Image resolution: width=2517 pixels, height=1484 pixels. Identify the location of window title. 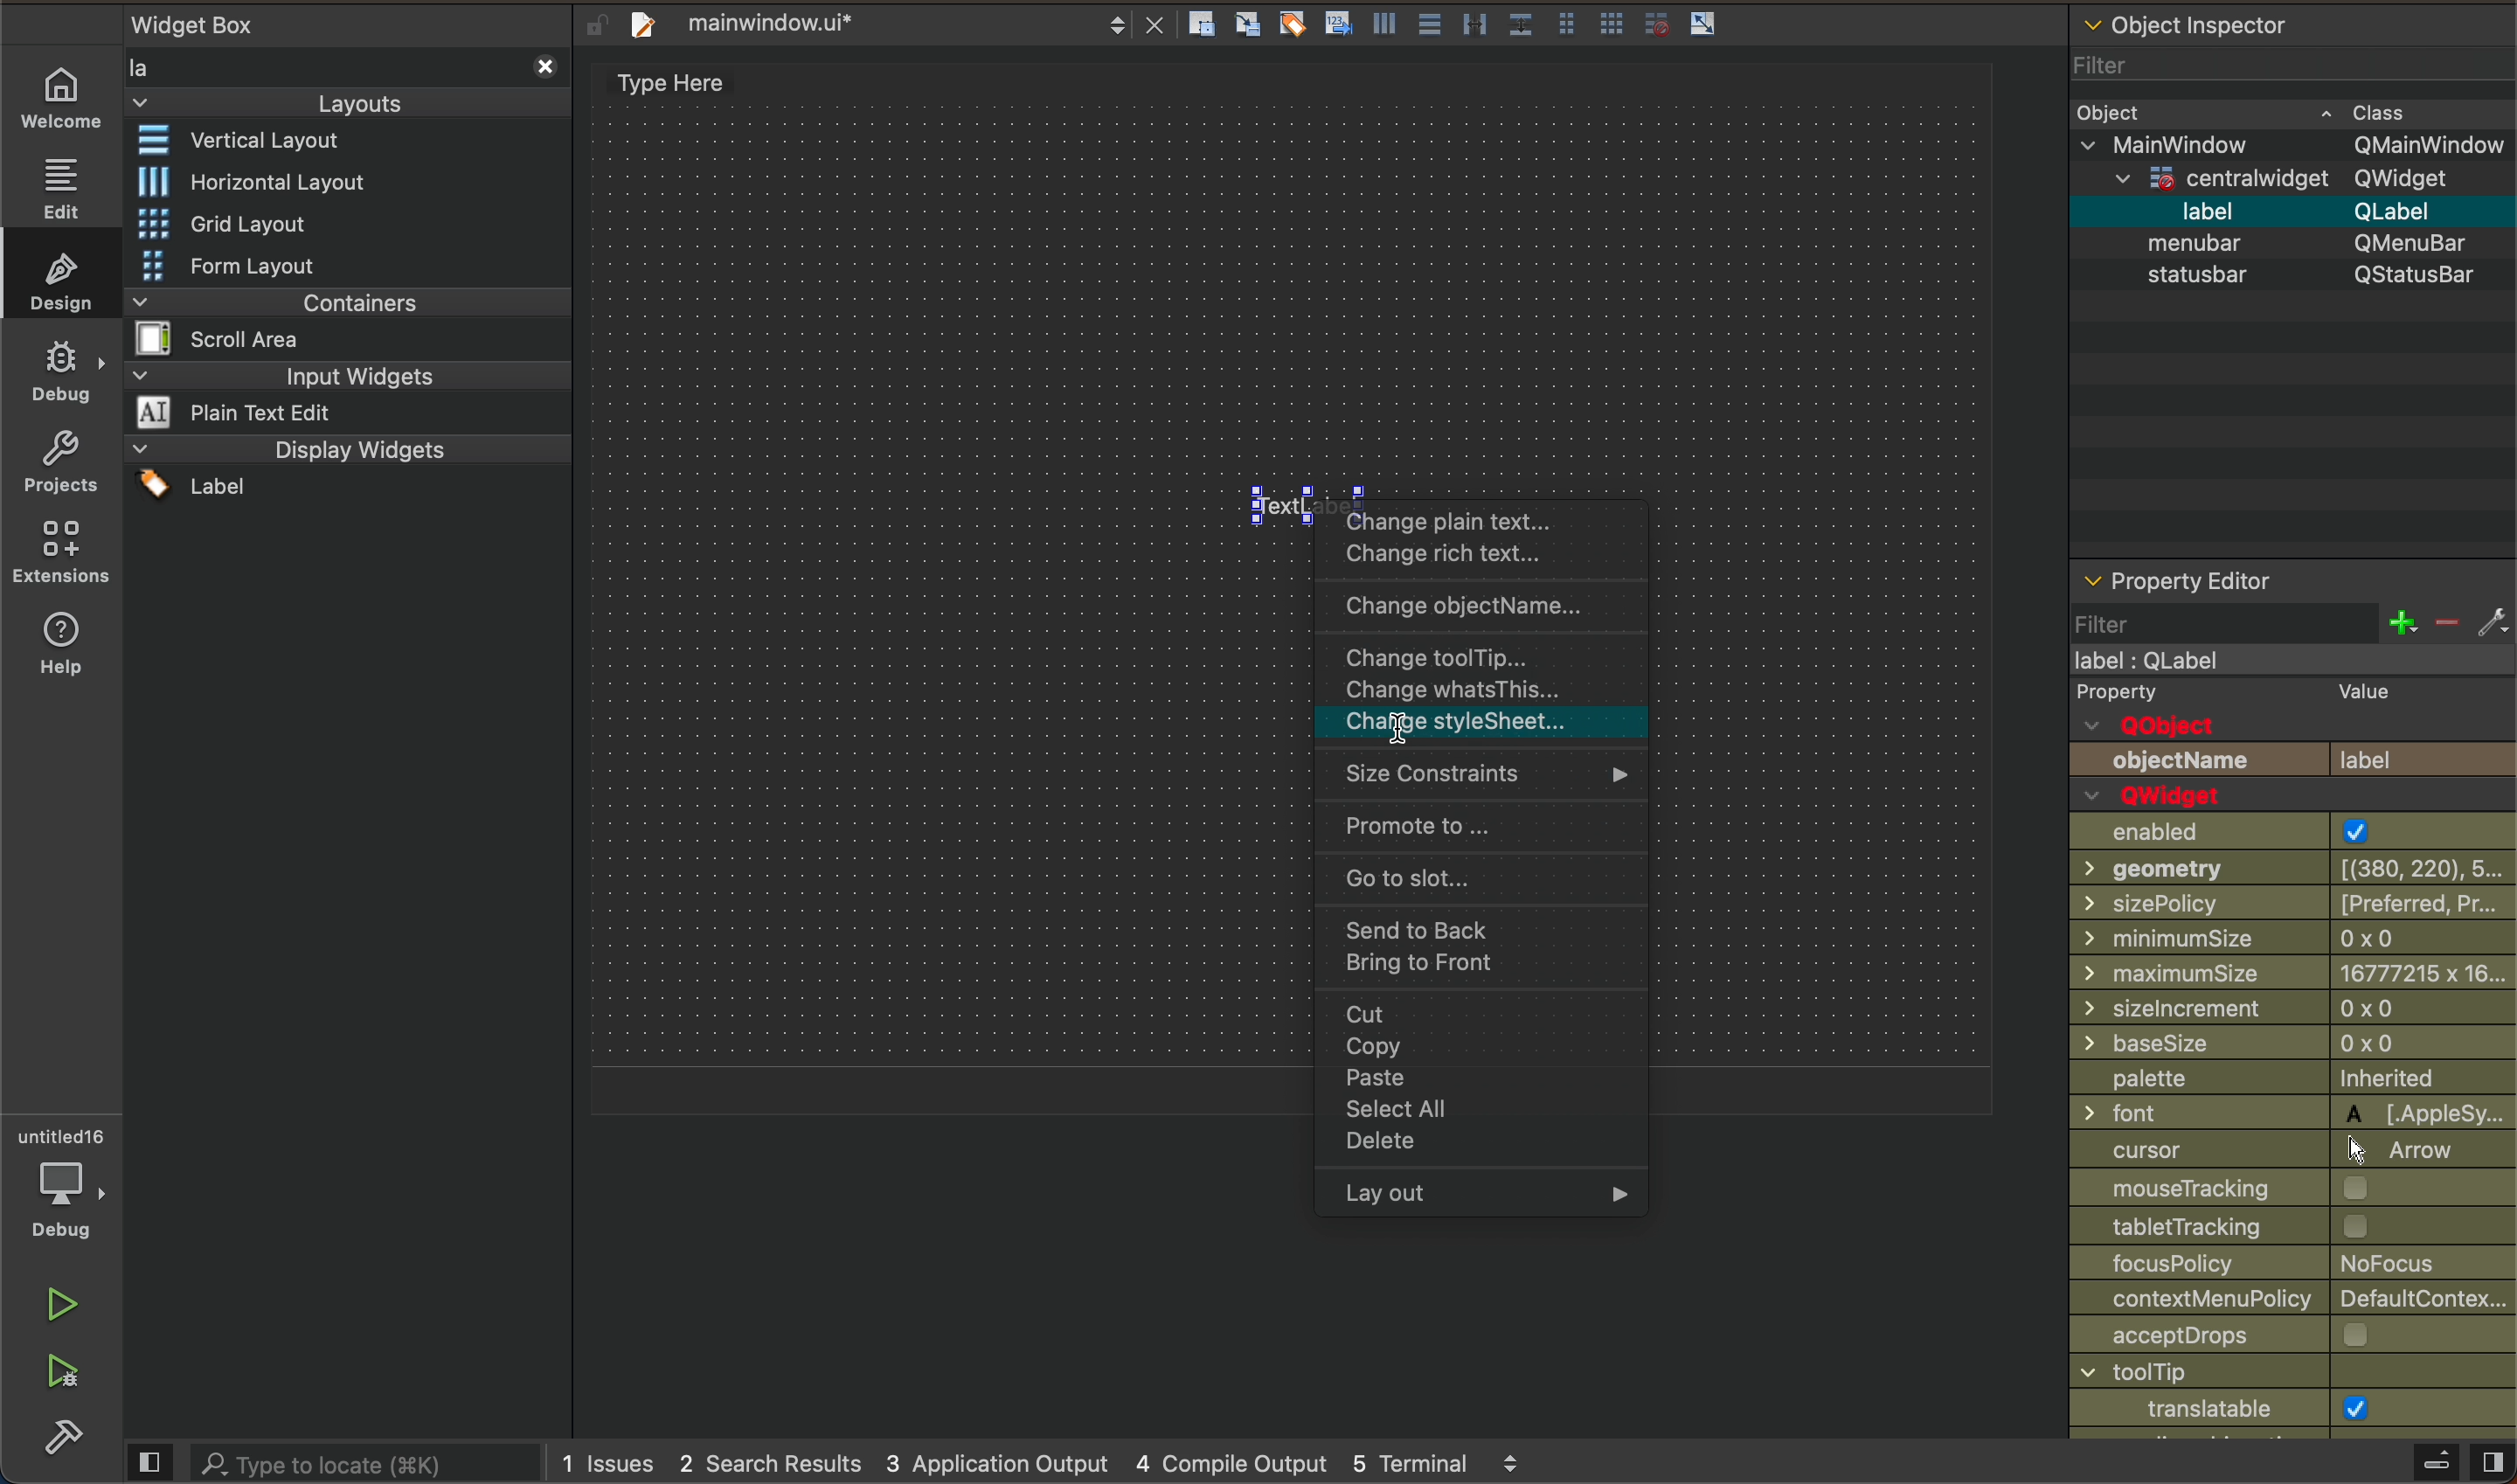
(2272, 1374).